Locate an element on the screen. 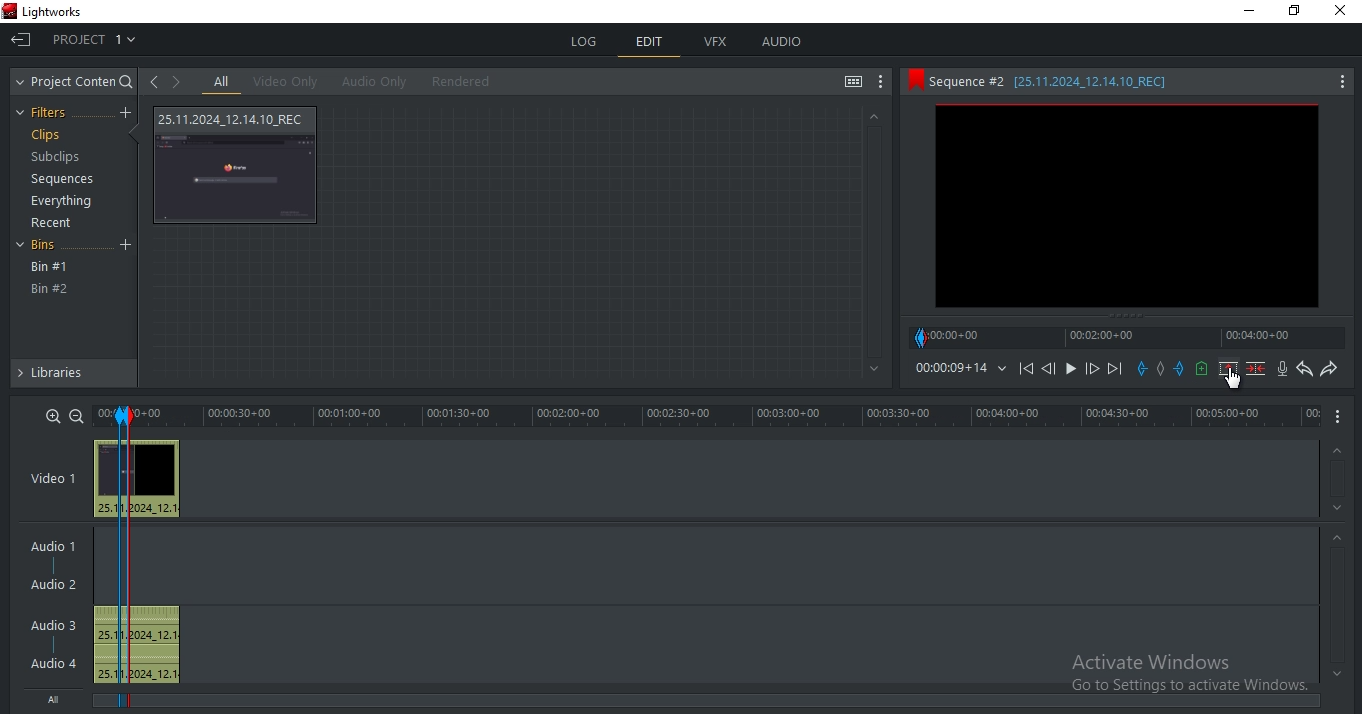  project 1 is located at coordinates (96, 37).